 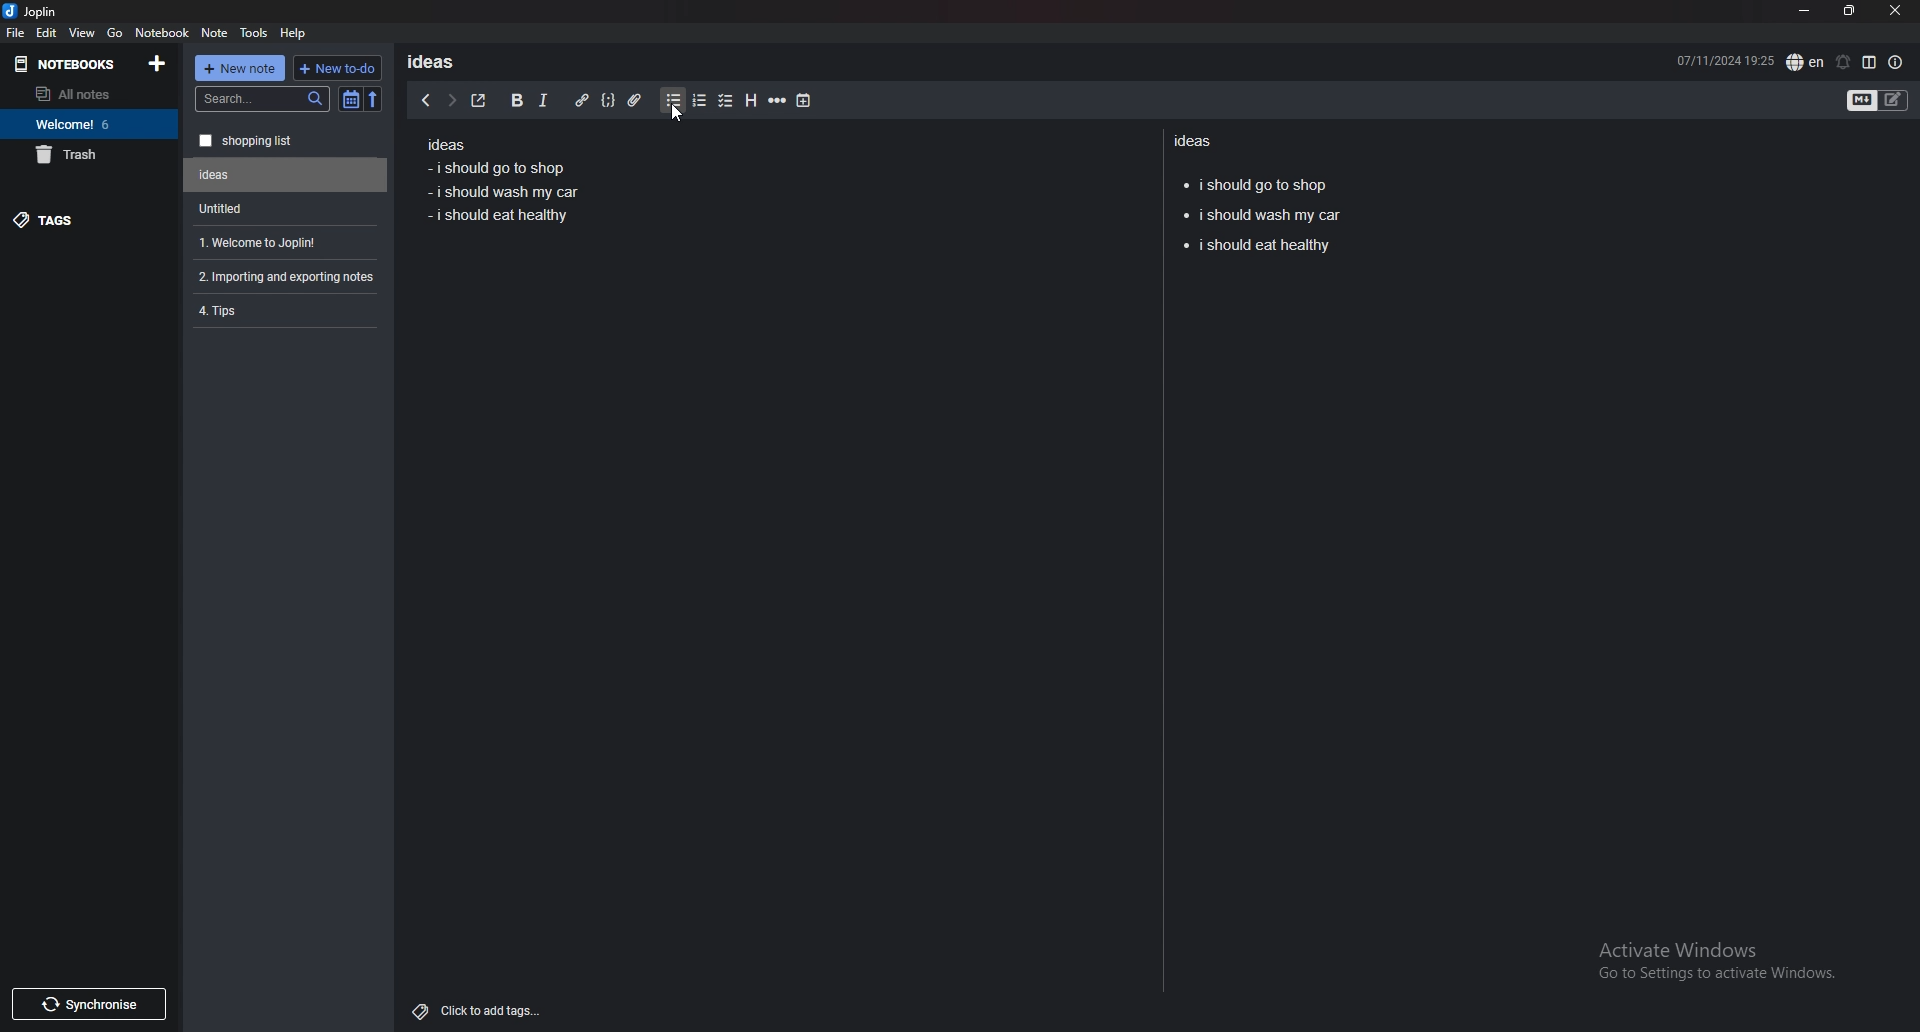 What do you see at coordinates (635, 101) in the screenshot?
I see `attachment` at bounding box center [635, 101].